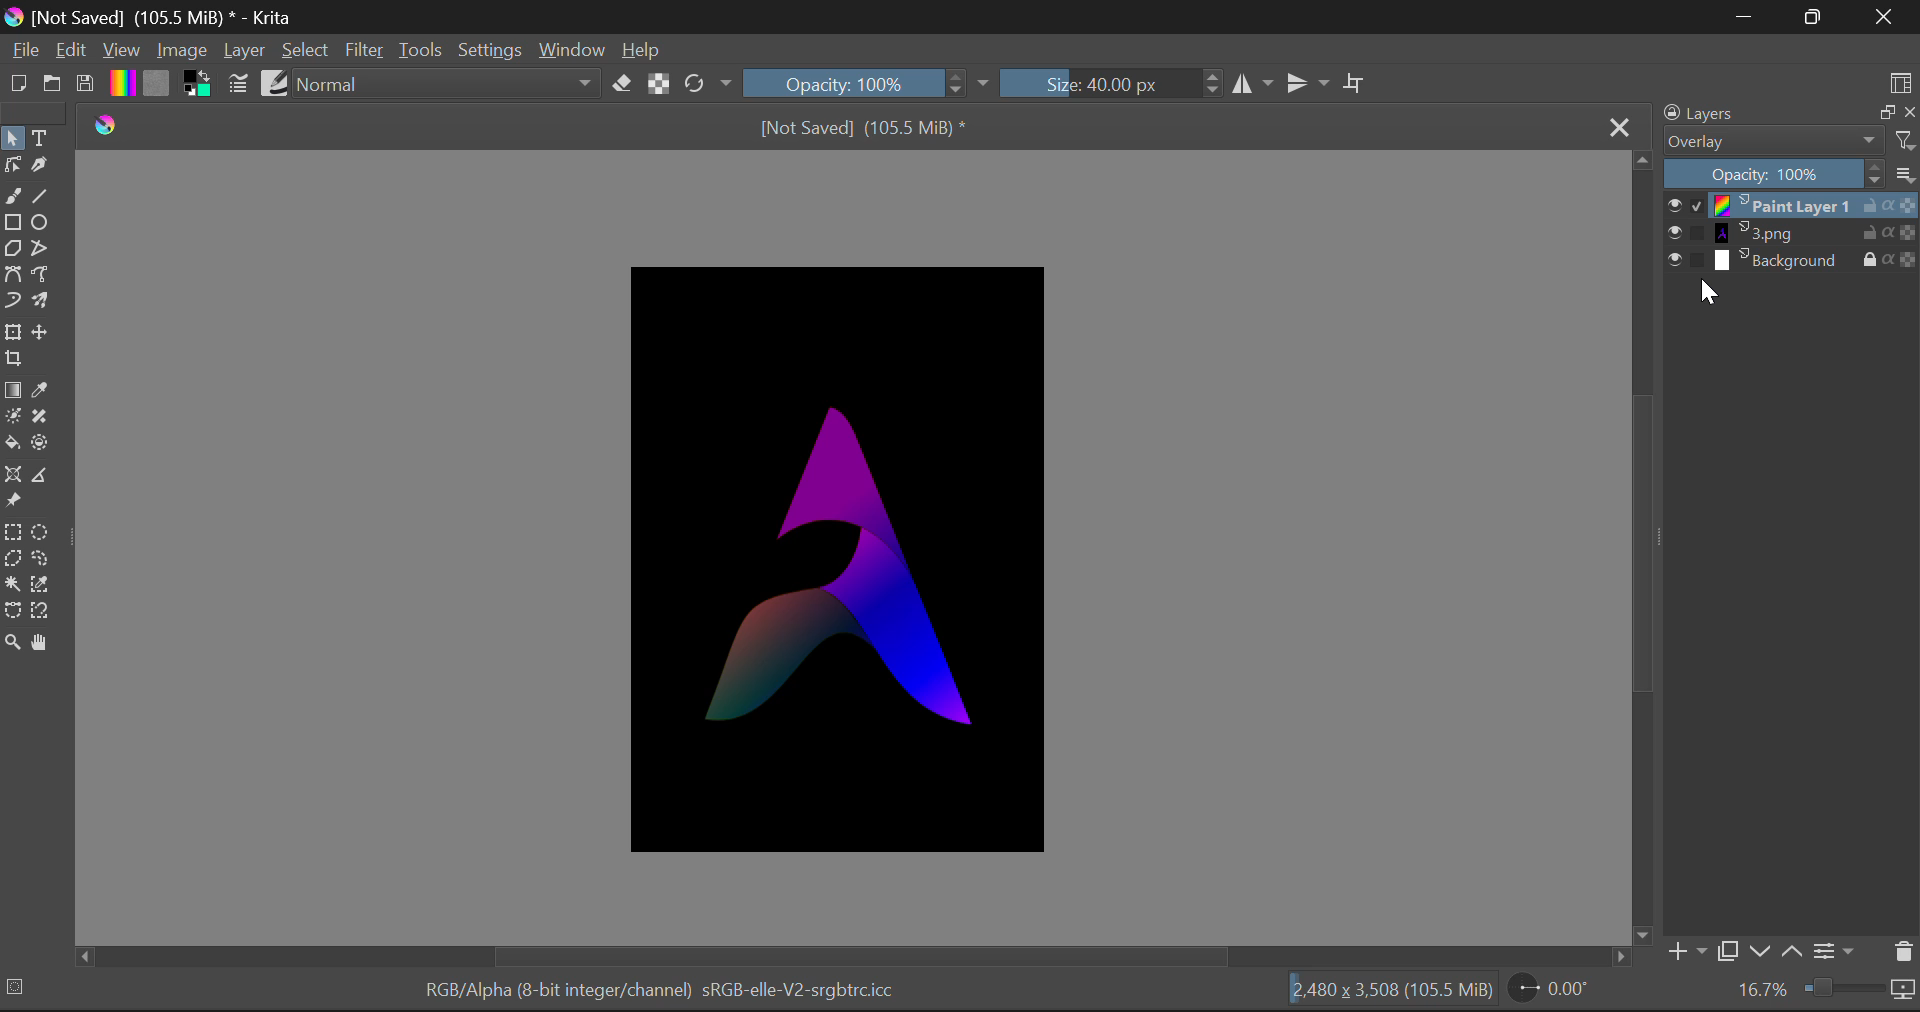 The image size is (1920, 1012). I want to click on Horizontal Mirror Flip, so click(1304, 82).